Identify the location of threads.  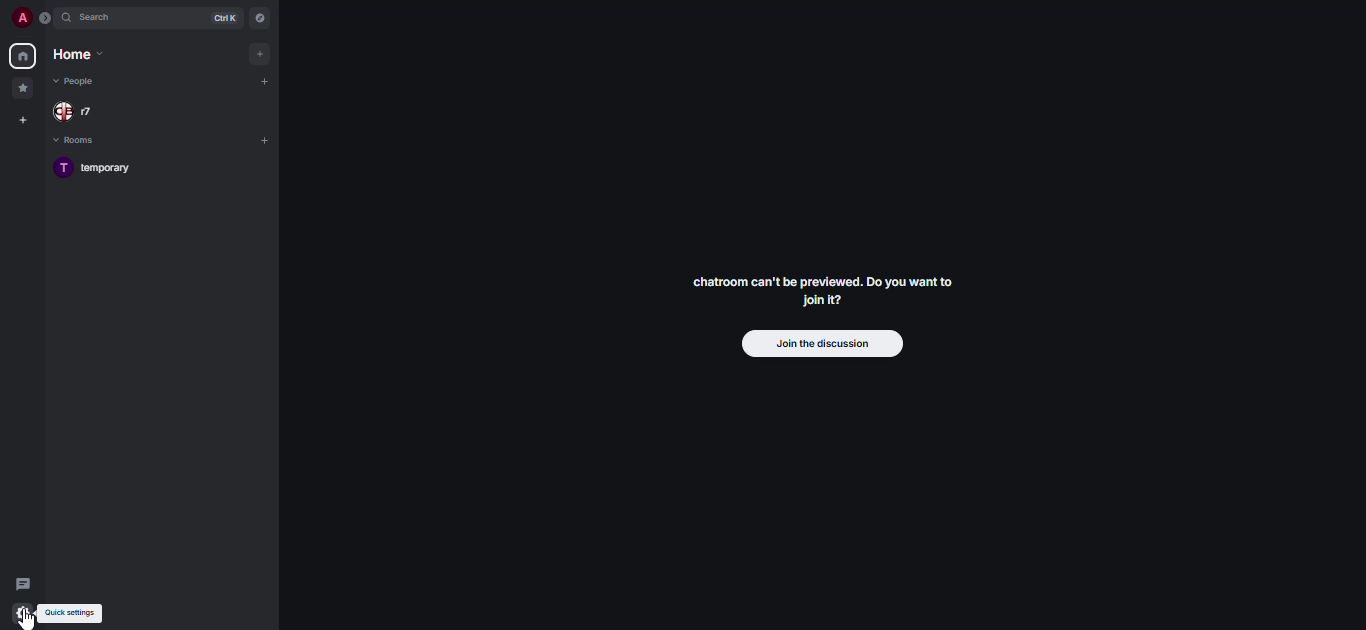
(23, 583).